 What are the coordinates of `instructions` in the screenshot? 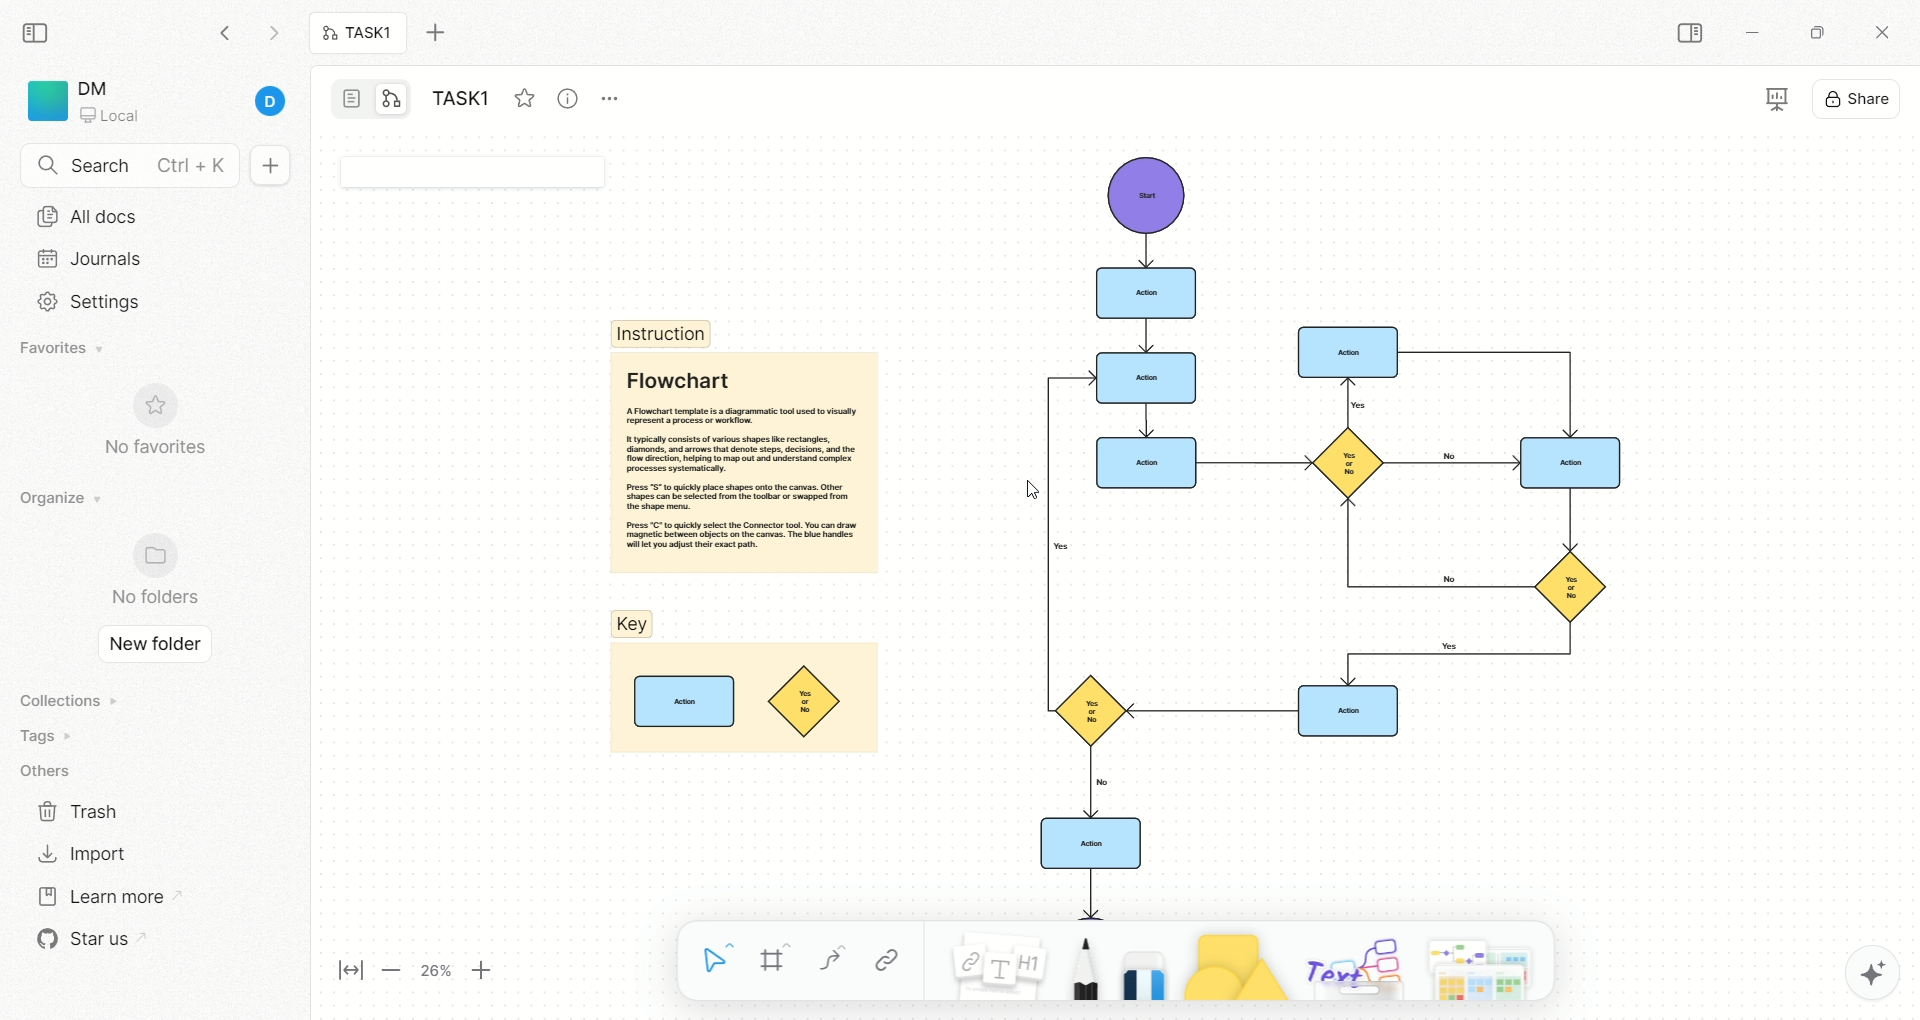 It's located at (662, 333).